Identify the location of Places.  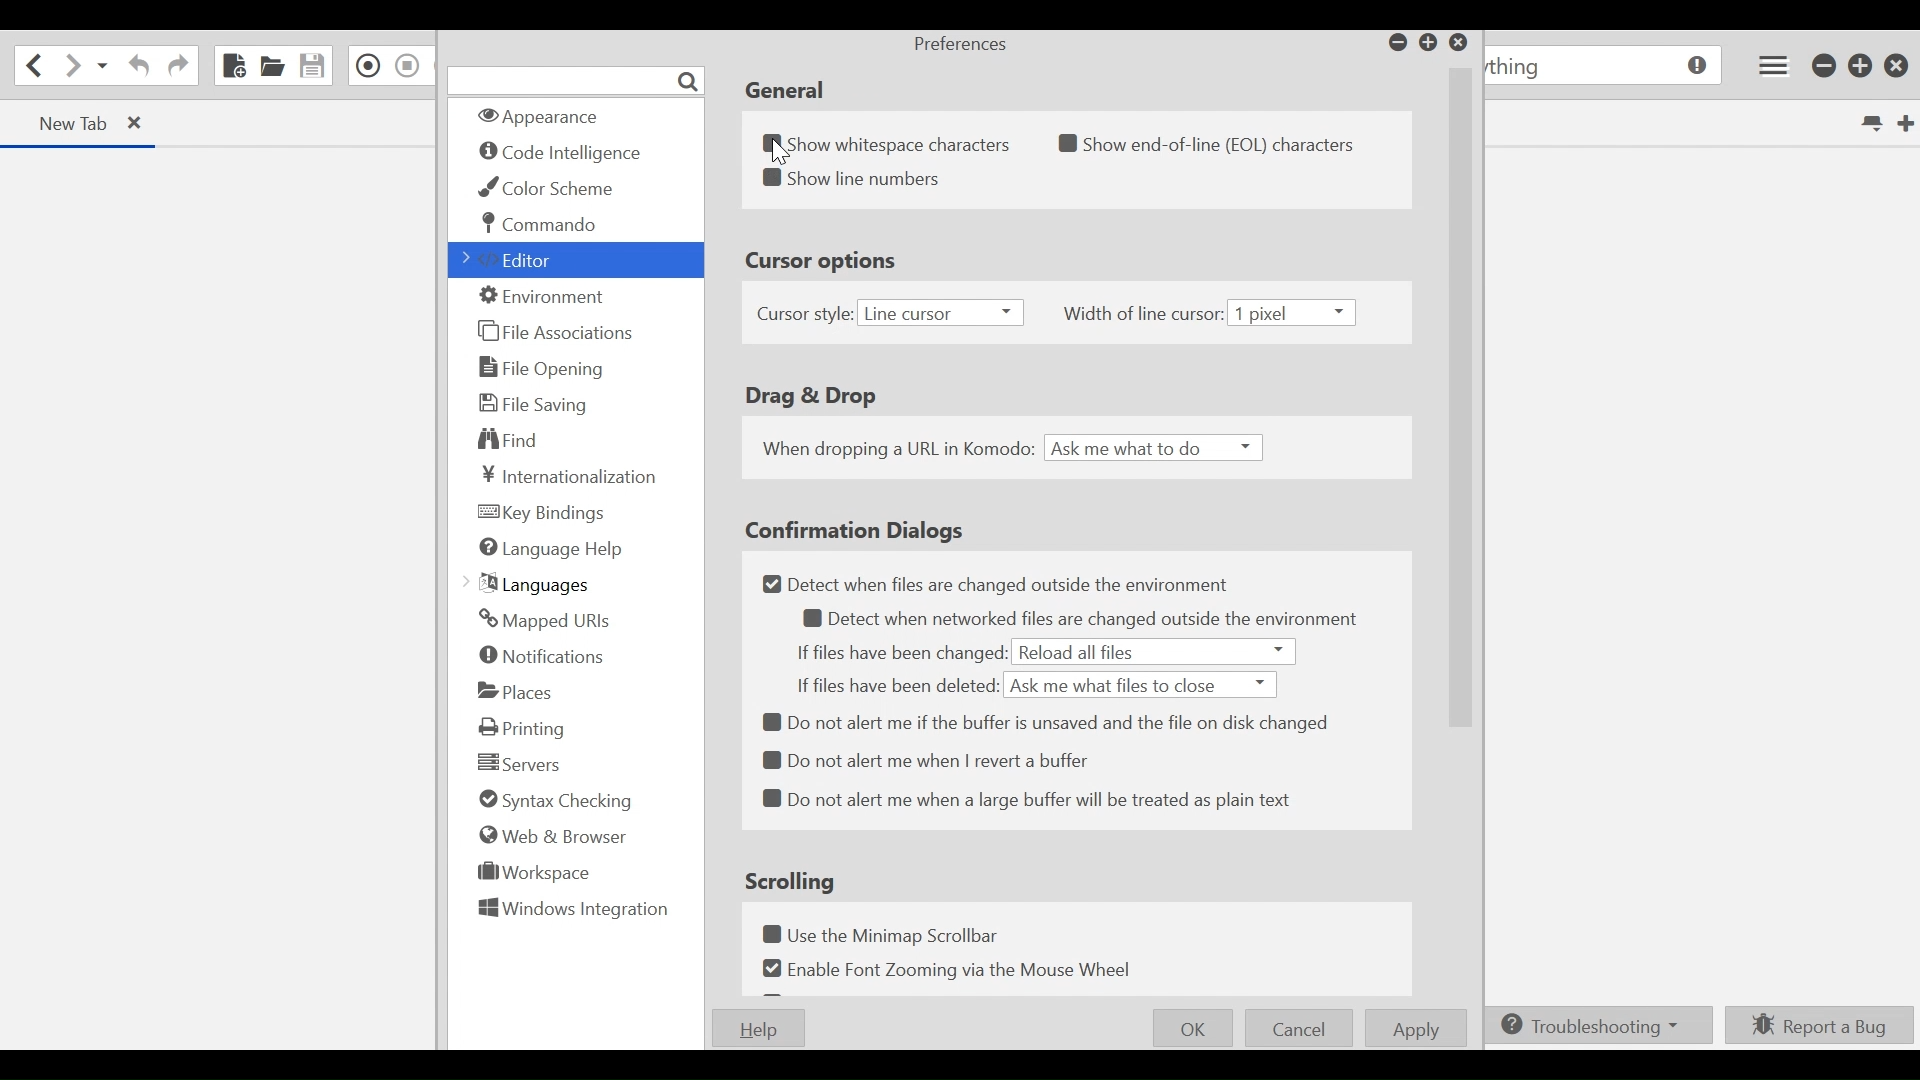
(525, 689).